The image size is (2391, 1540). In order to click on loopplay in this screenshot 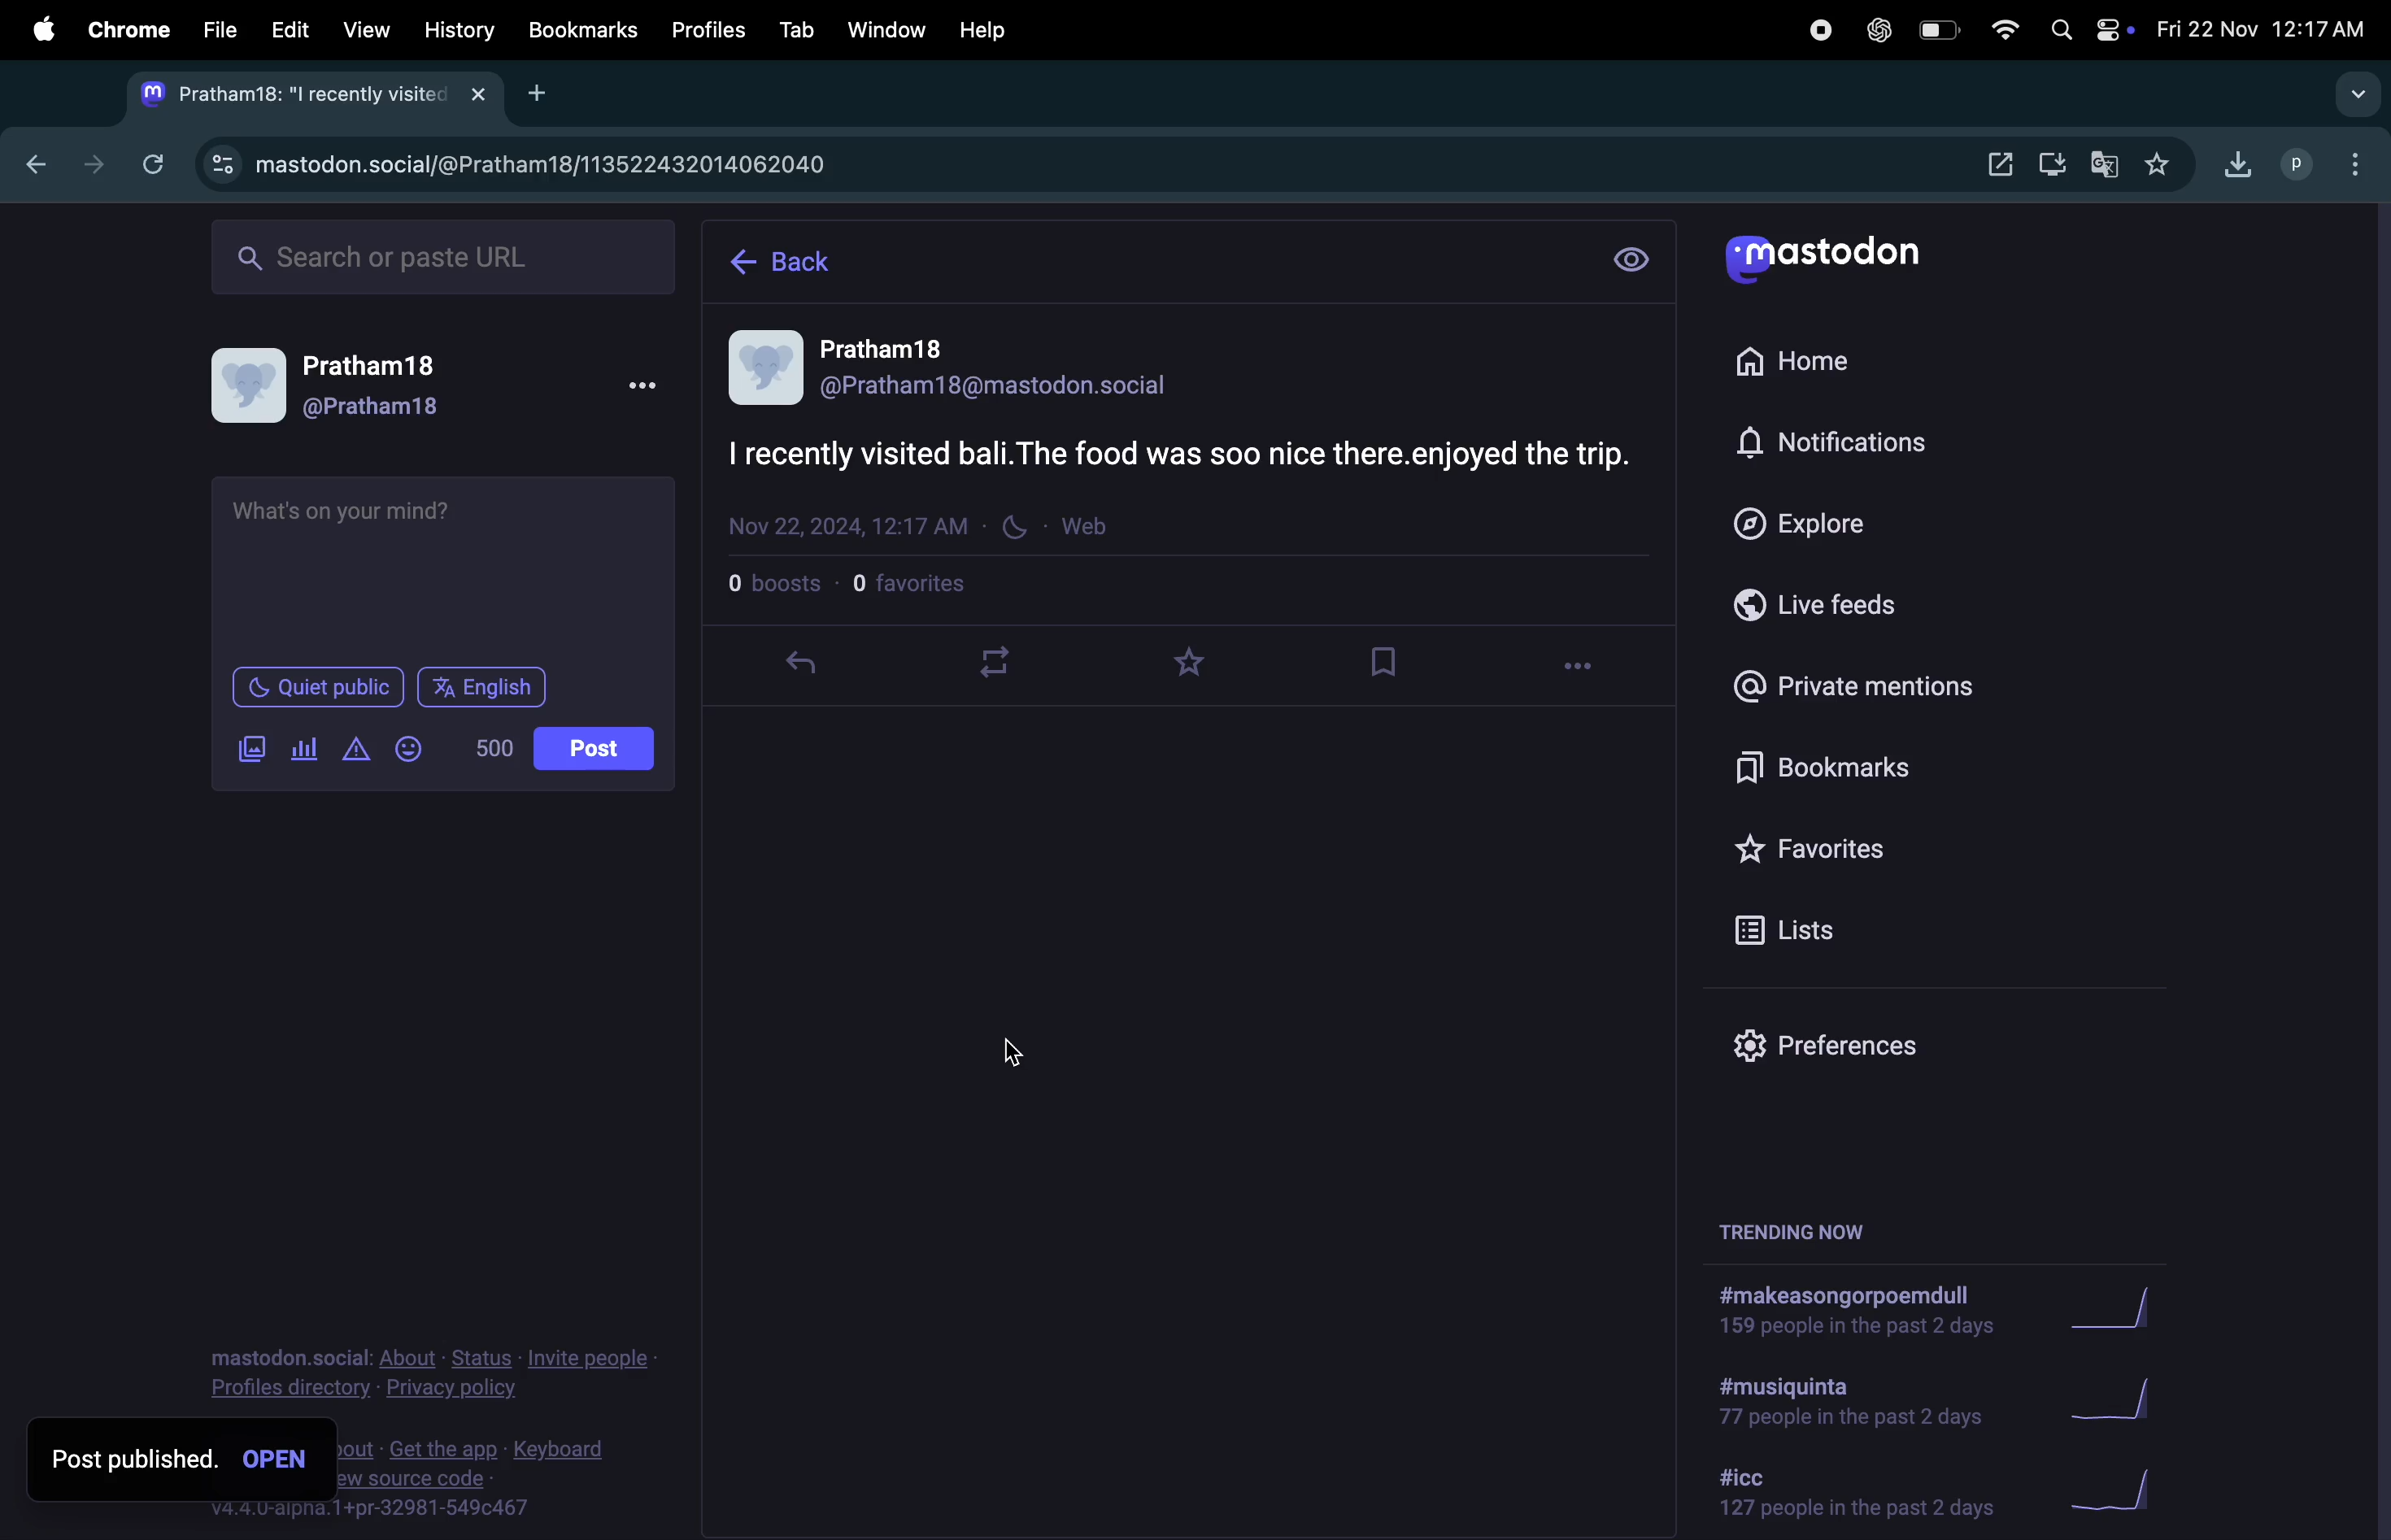, I will do `click(1002, 660)`.